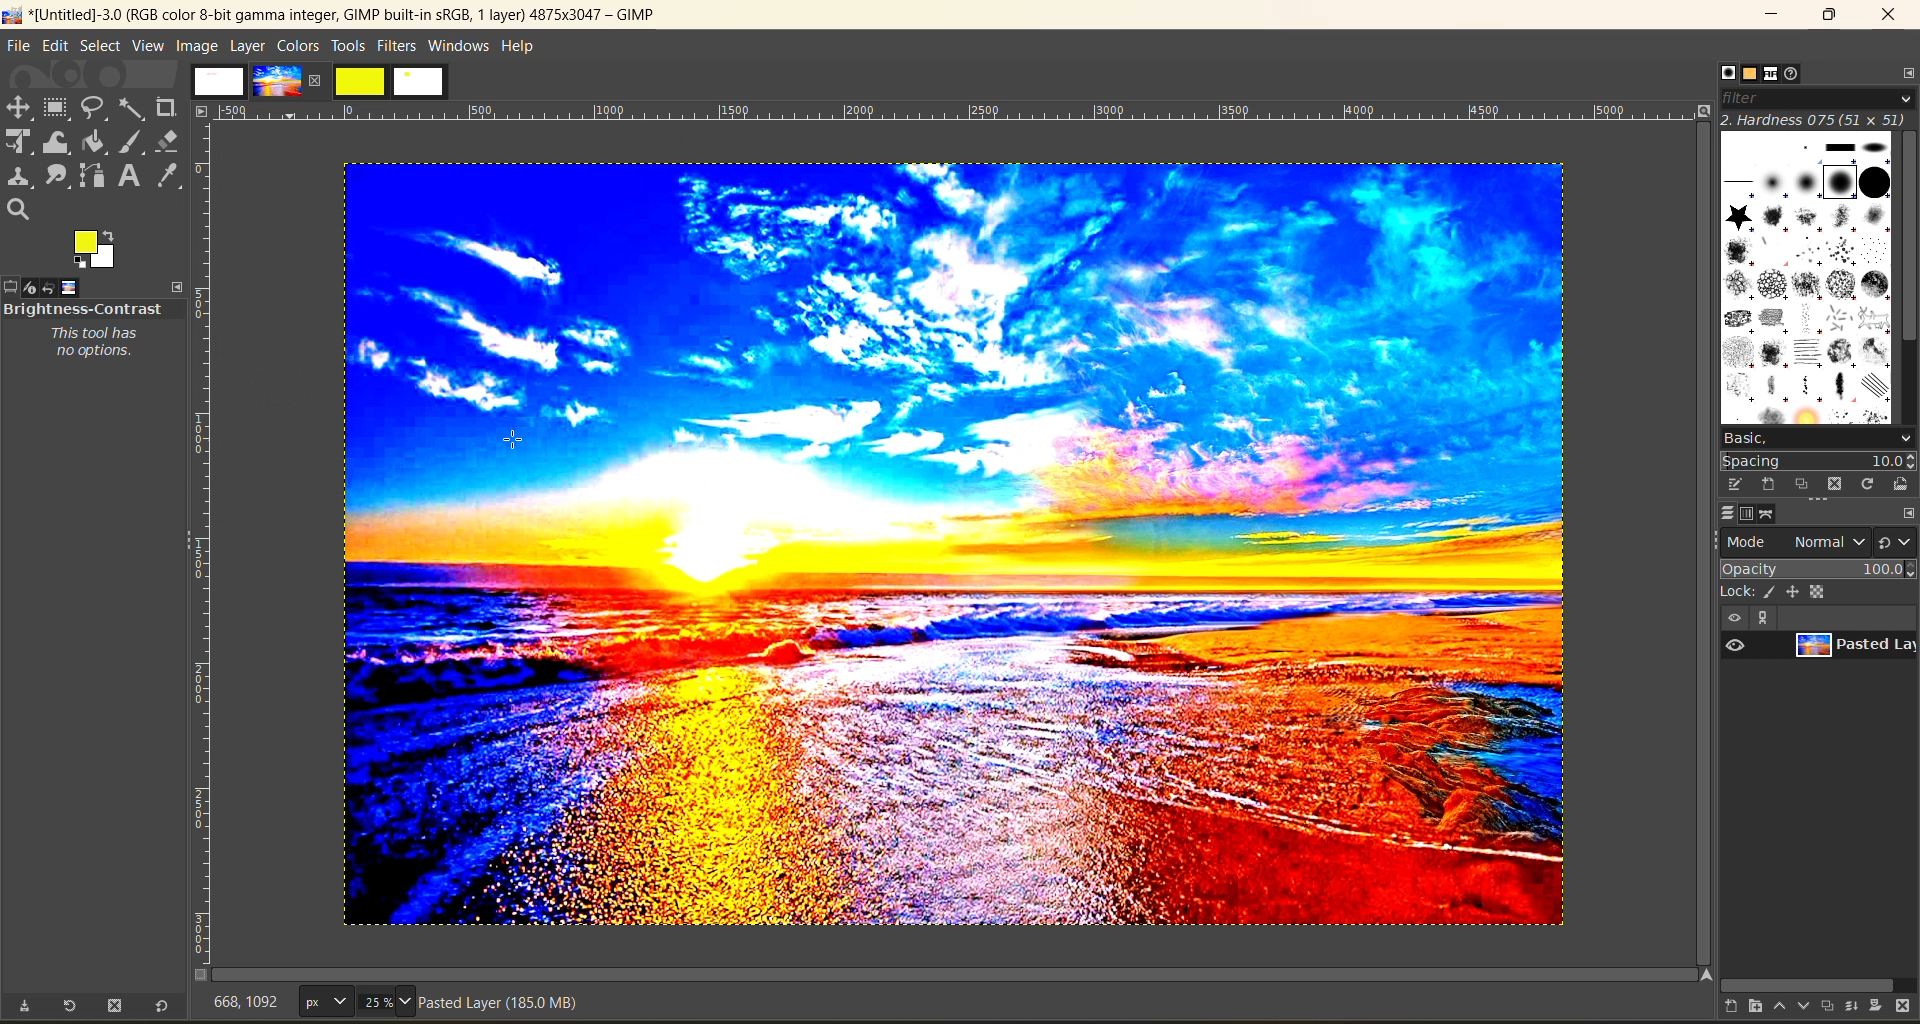 The width and height of the screenshot is (1920, 1024). I want to click on images, so click(221, 77).